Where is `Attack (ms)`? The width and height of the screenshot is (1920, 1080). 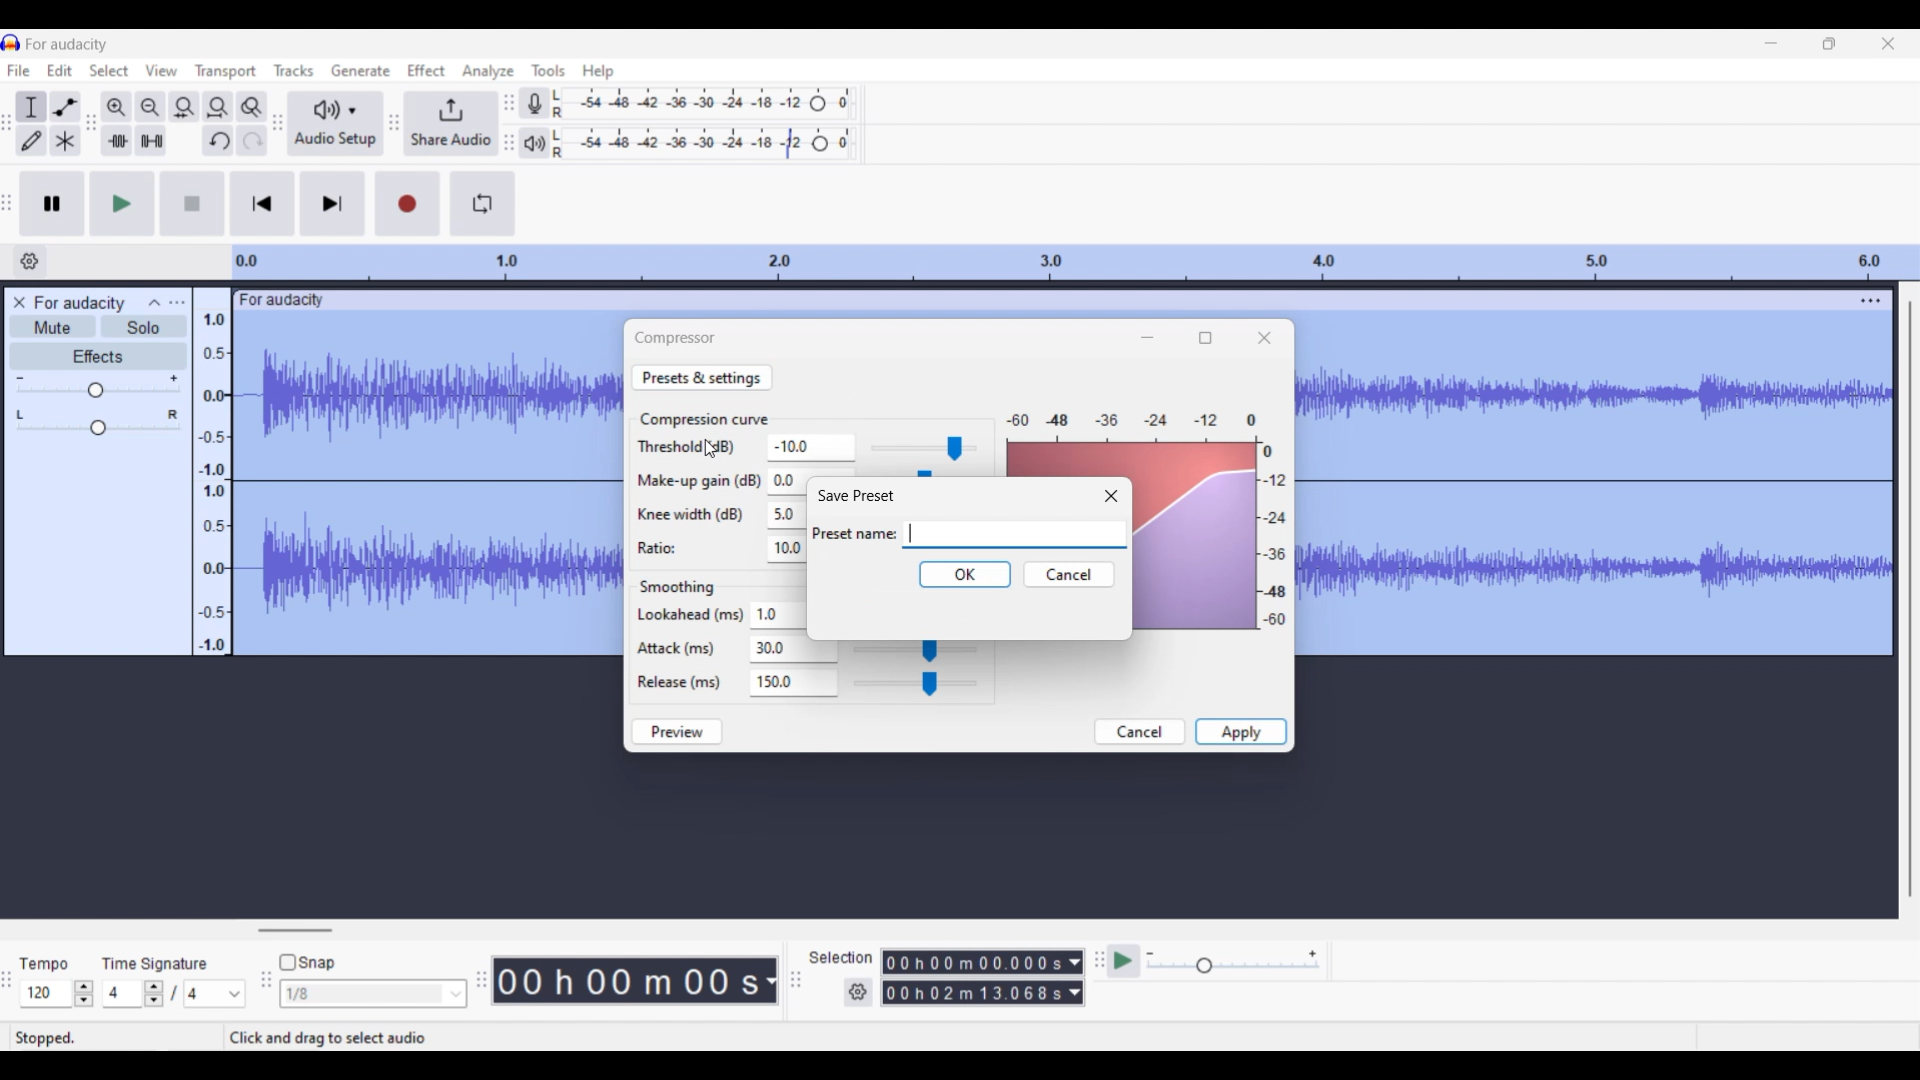
Attack (ms) is located at coordinates (682, 651).